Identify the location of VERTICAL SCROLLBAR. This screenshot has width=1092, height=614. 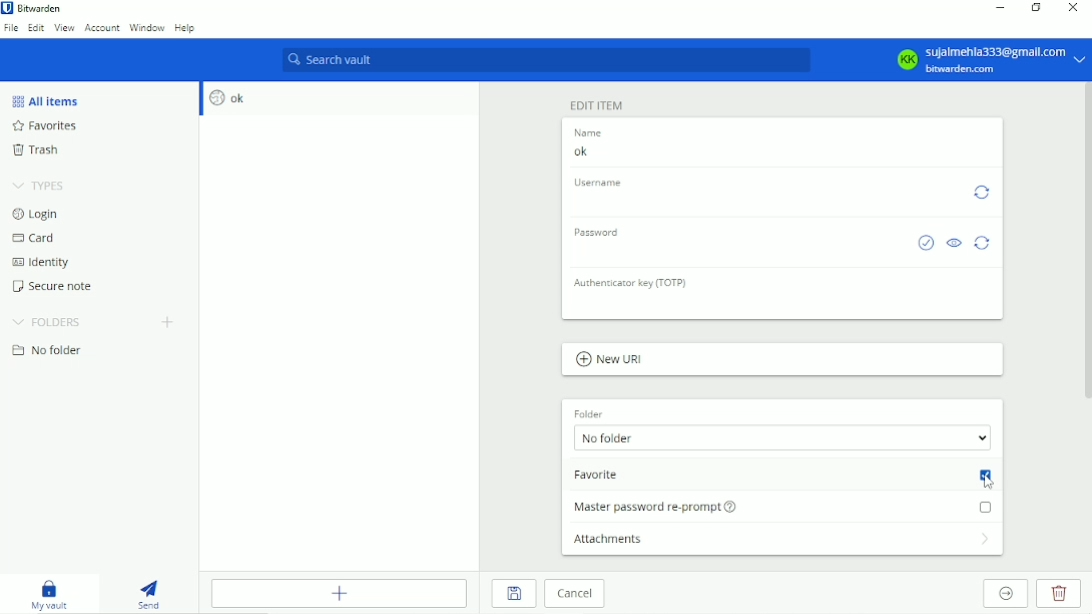
(1088, 241).